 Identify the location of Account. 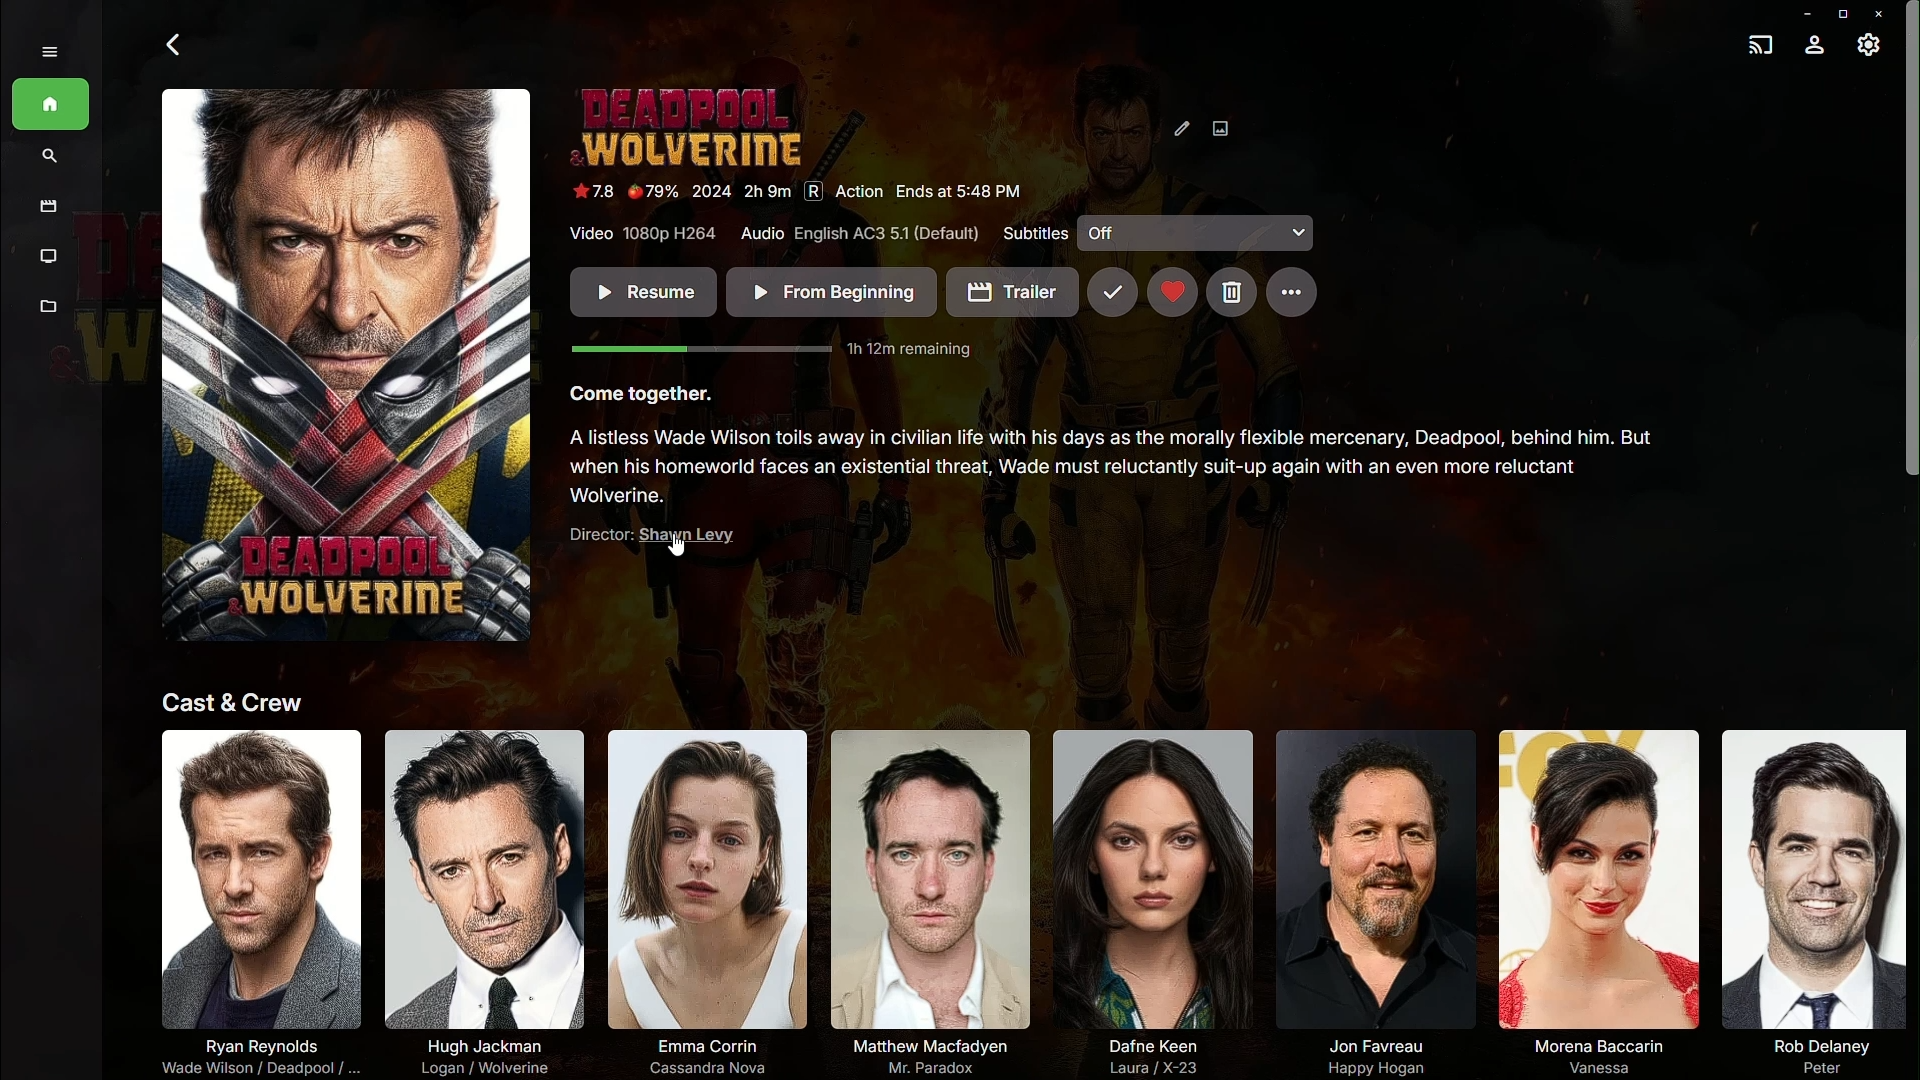
(1816, 45).